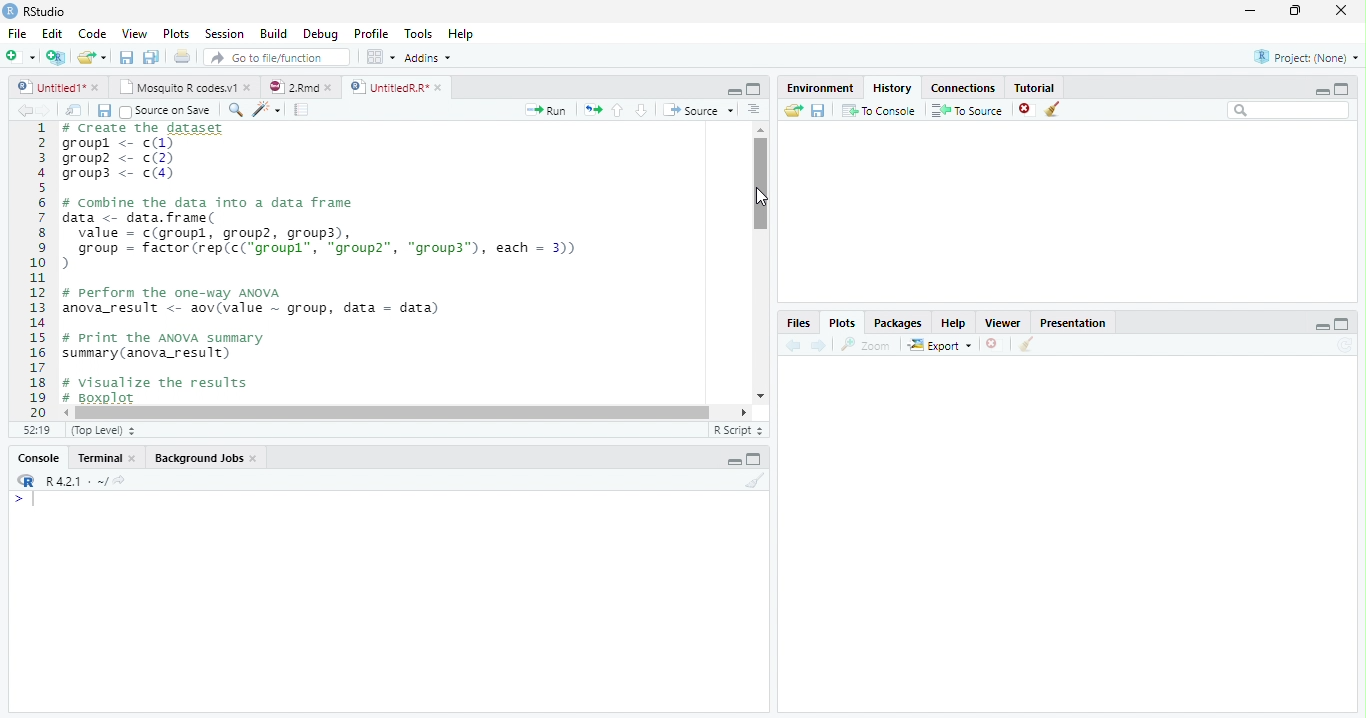 Image resolution: width=1366 pixels, height=718 pixels. I want to click on Go to next section , so click(642, 111).